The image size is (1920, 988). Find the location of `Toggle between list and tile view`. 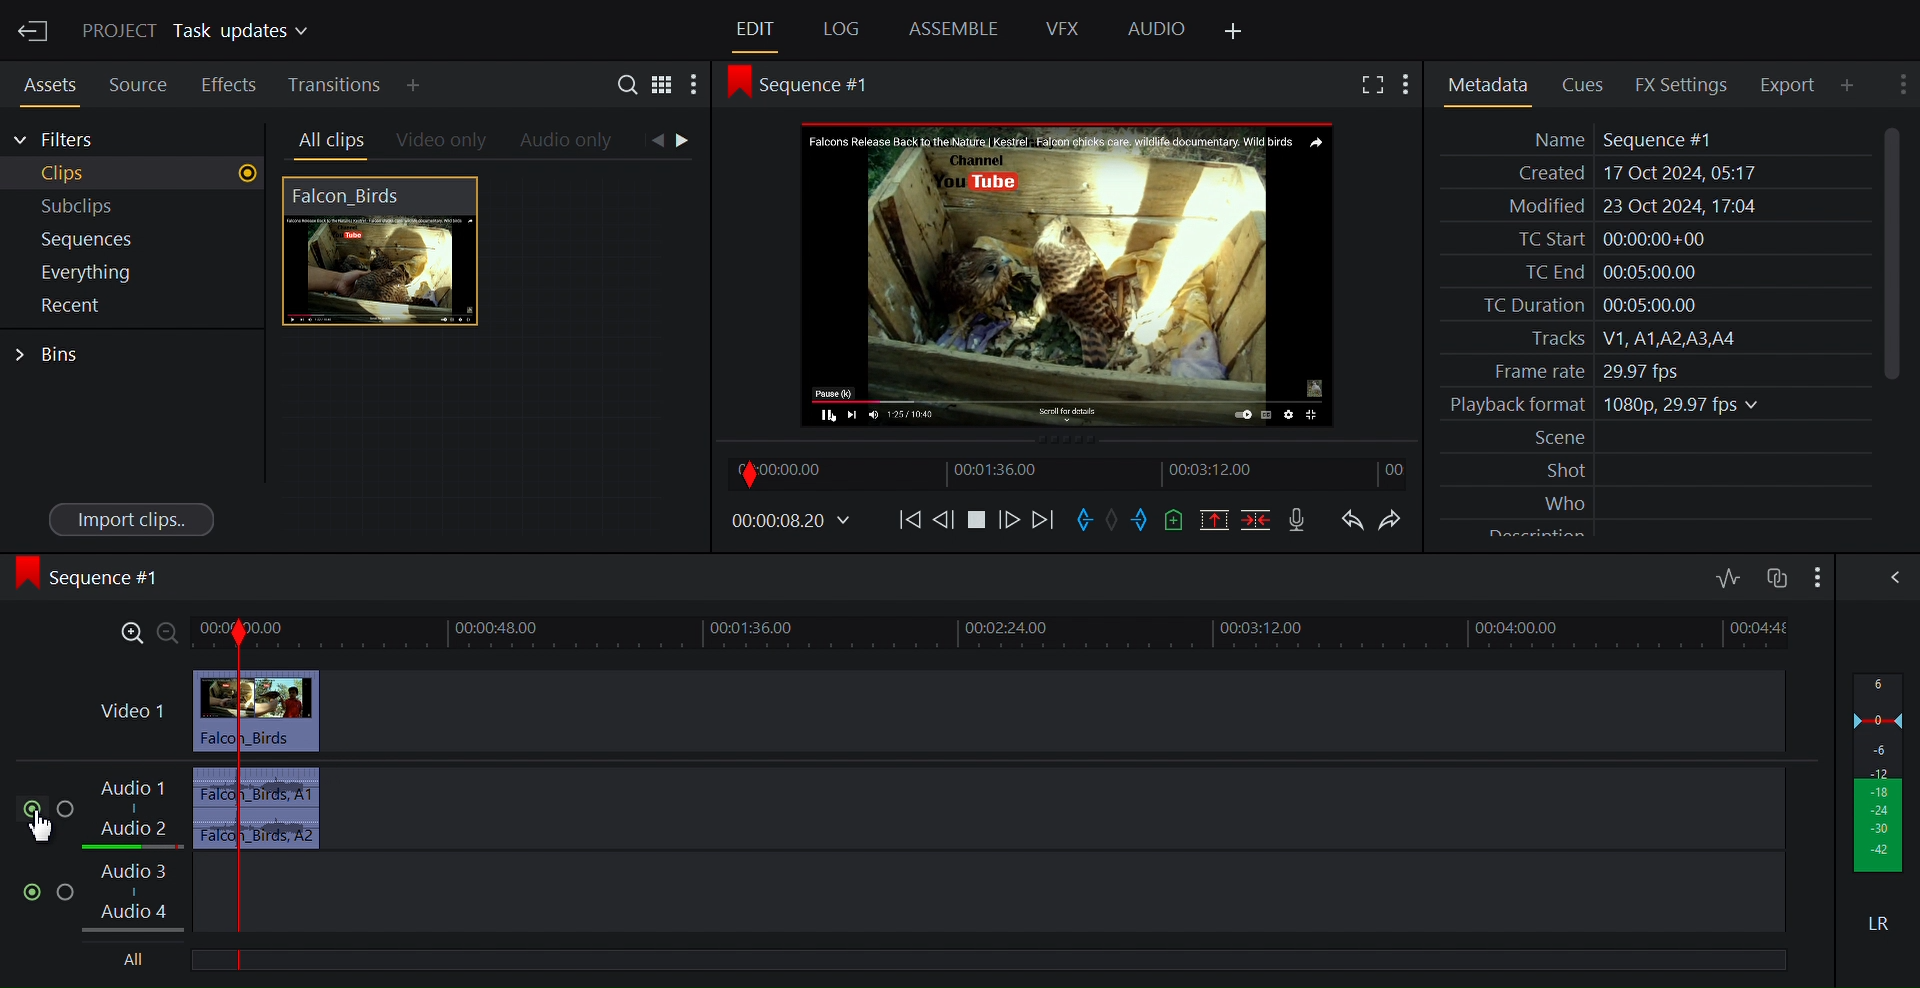

Toggle between list and tile view is located at coordinates (662, 88).